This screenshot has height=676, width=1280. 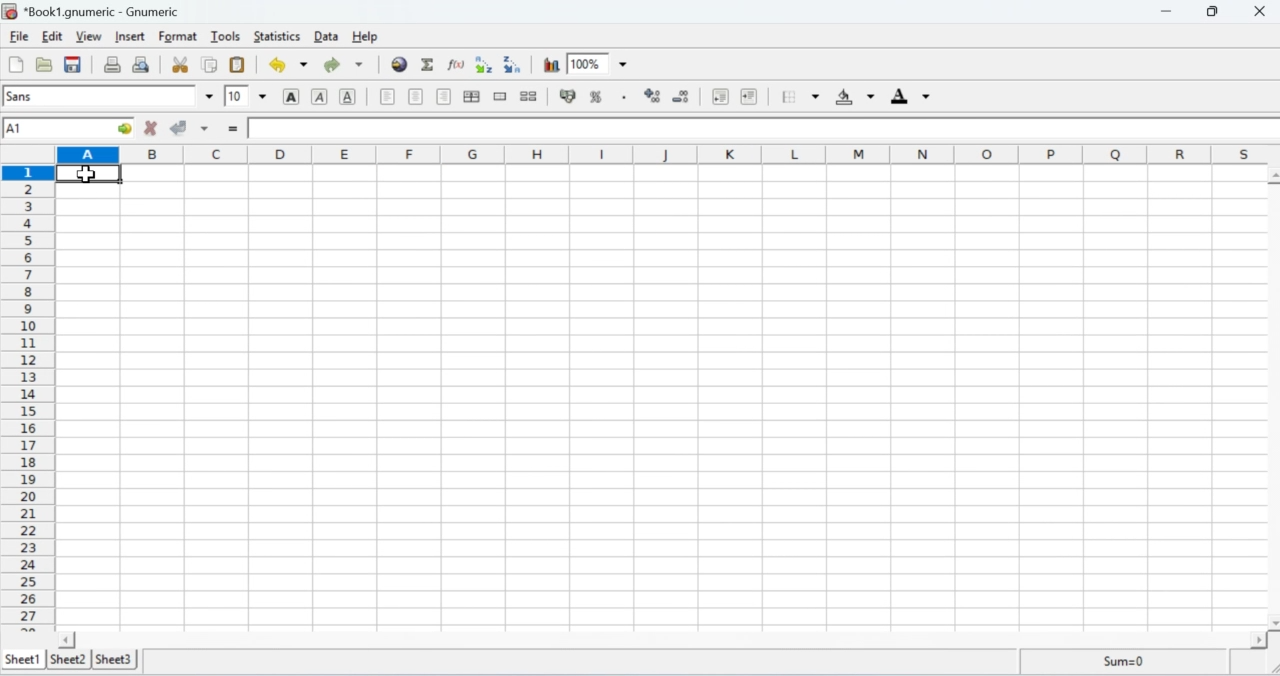 What do you see at coordinates (457, 65) in the screenshot?
I see `Edit a function into the current cell` at bounding box center [457, 65].